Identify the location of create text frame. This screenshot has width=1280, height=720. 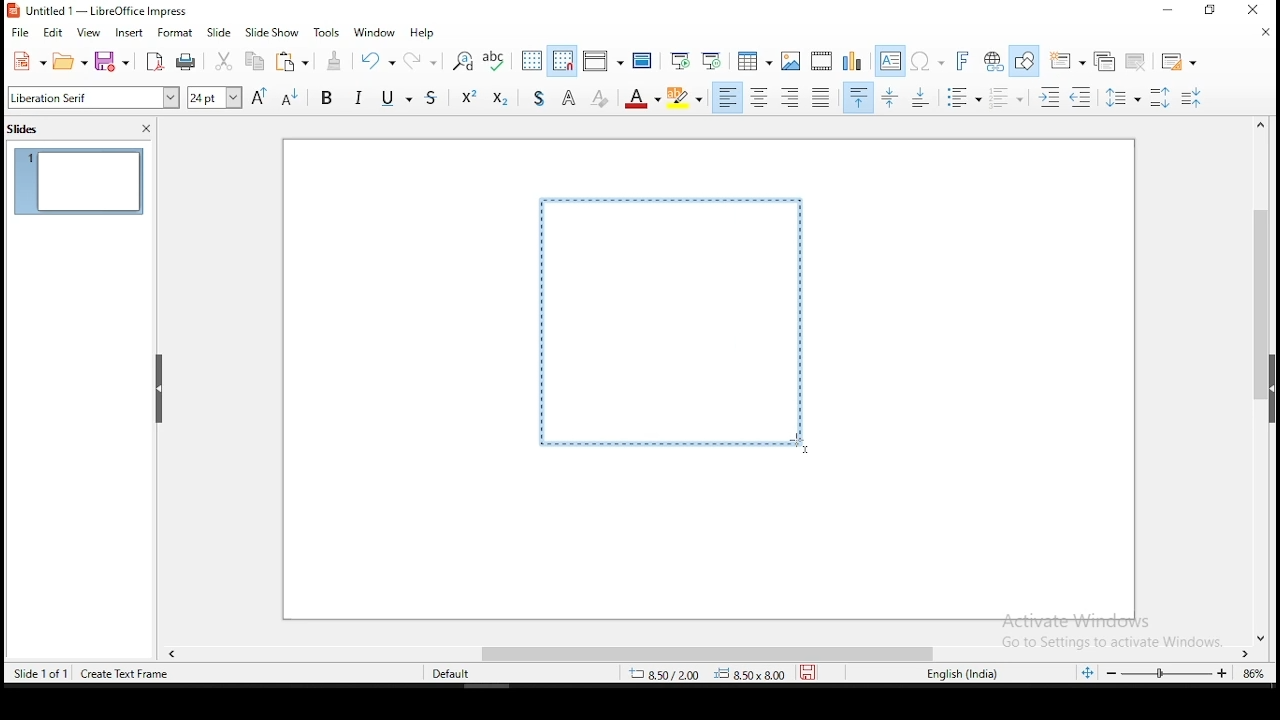
(124, 674).